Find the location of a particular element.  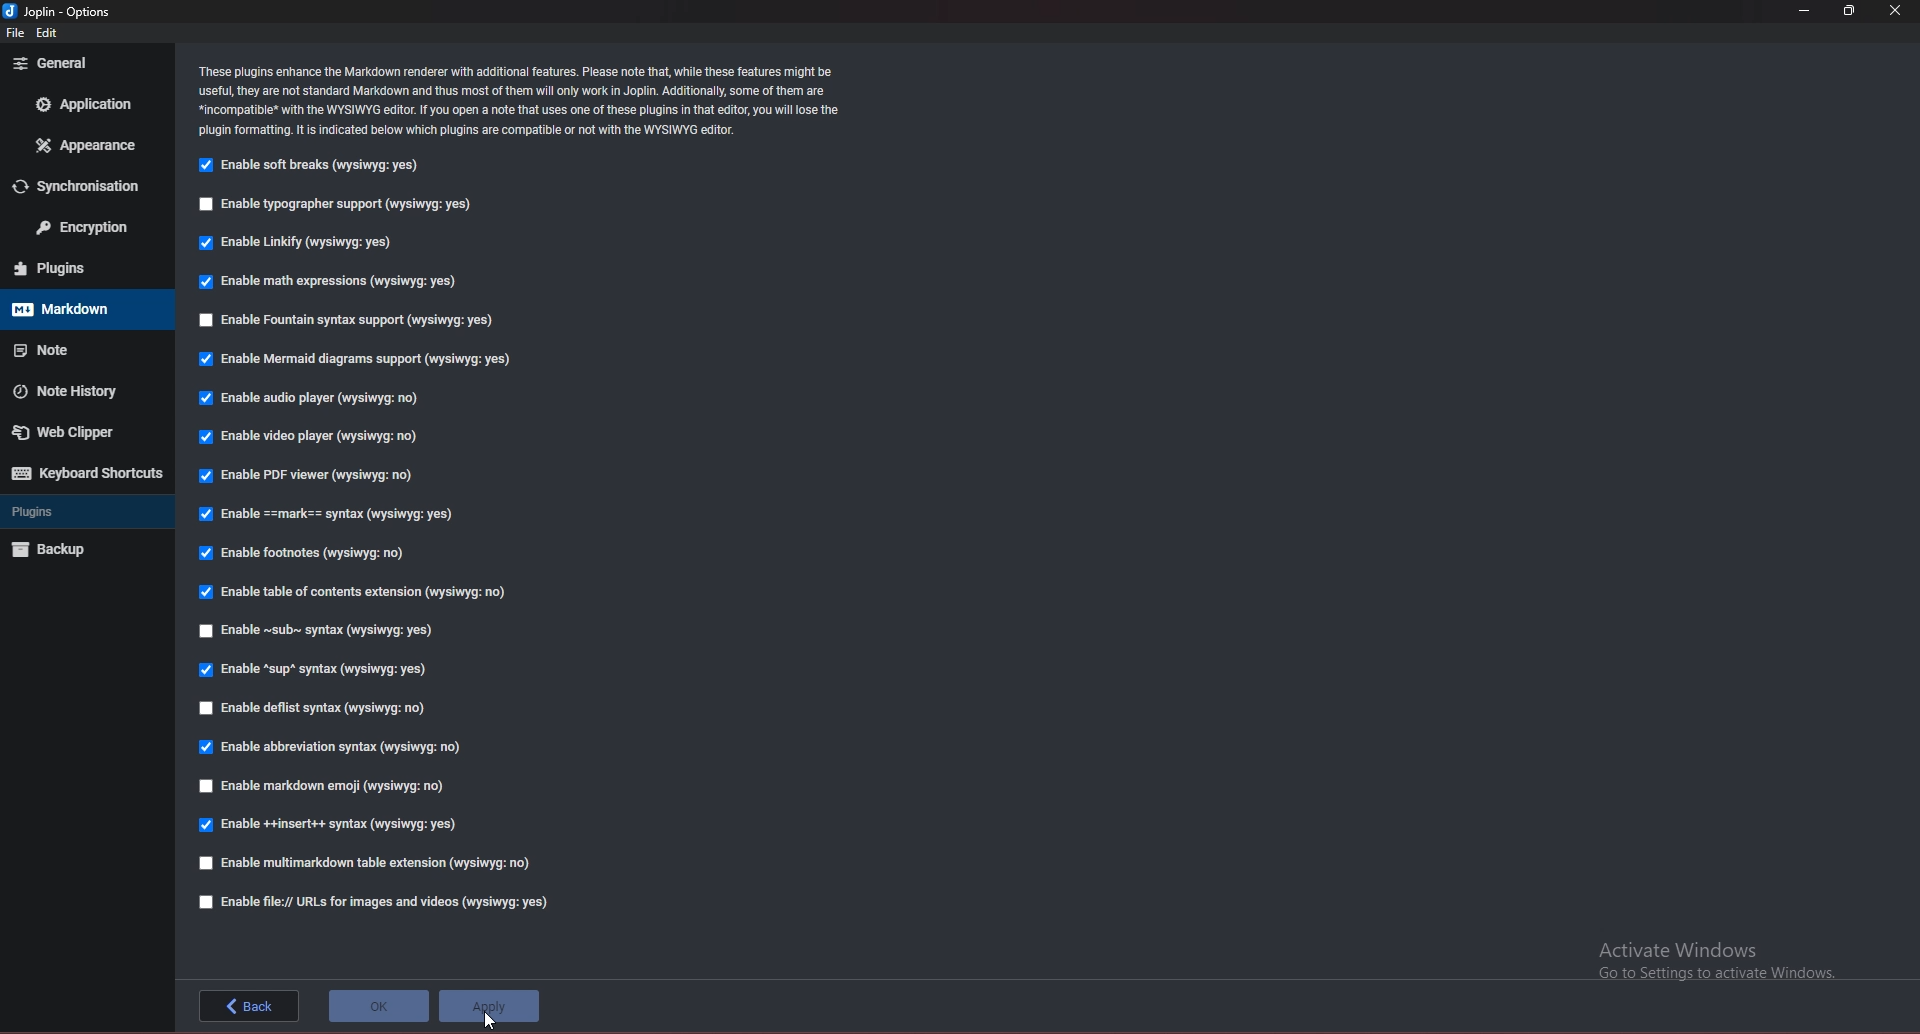

info is located at coordinates (519, 101).